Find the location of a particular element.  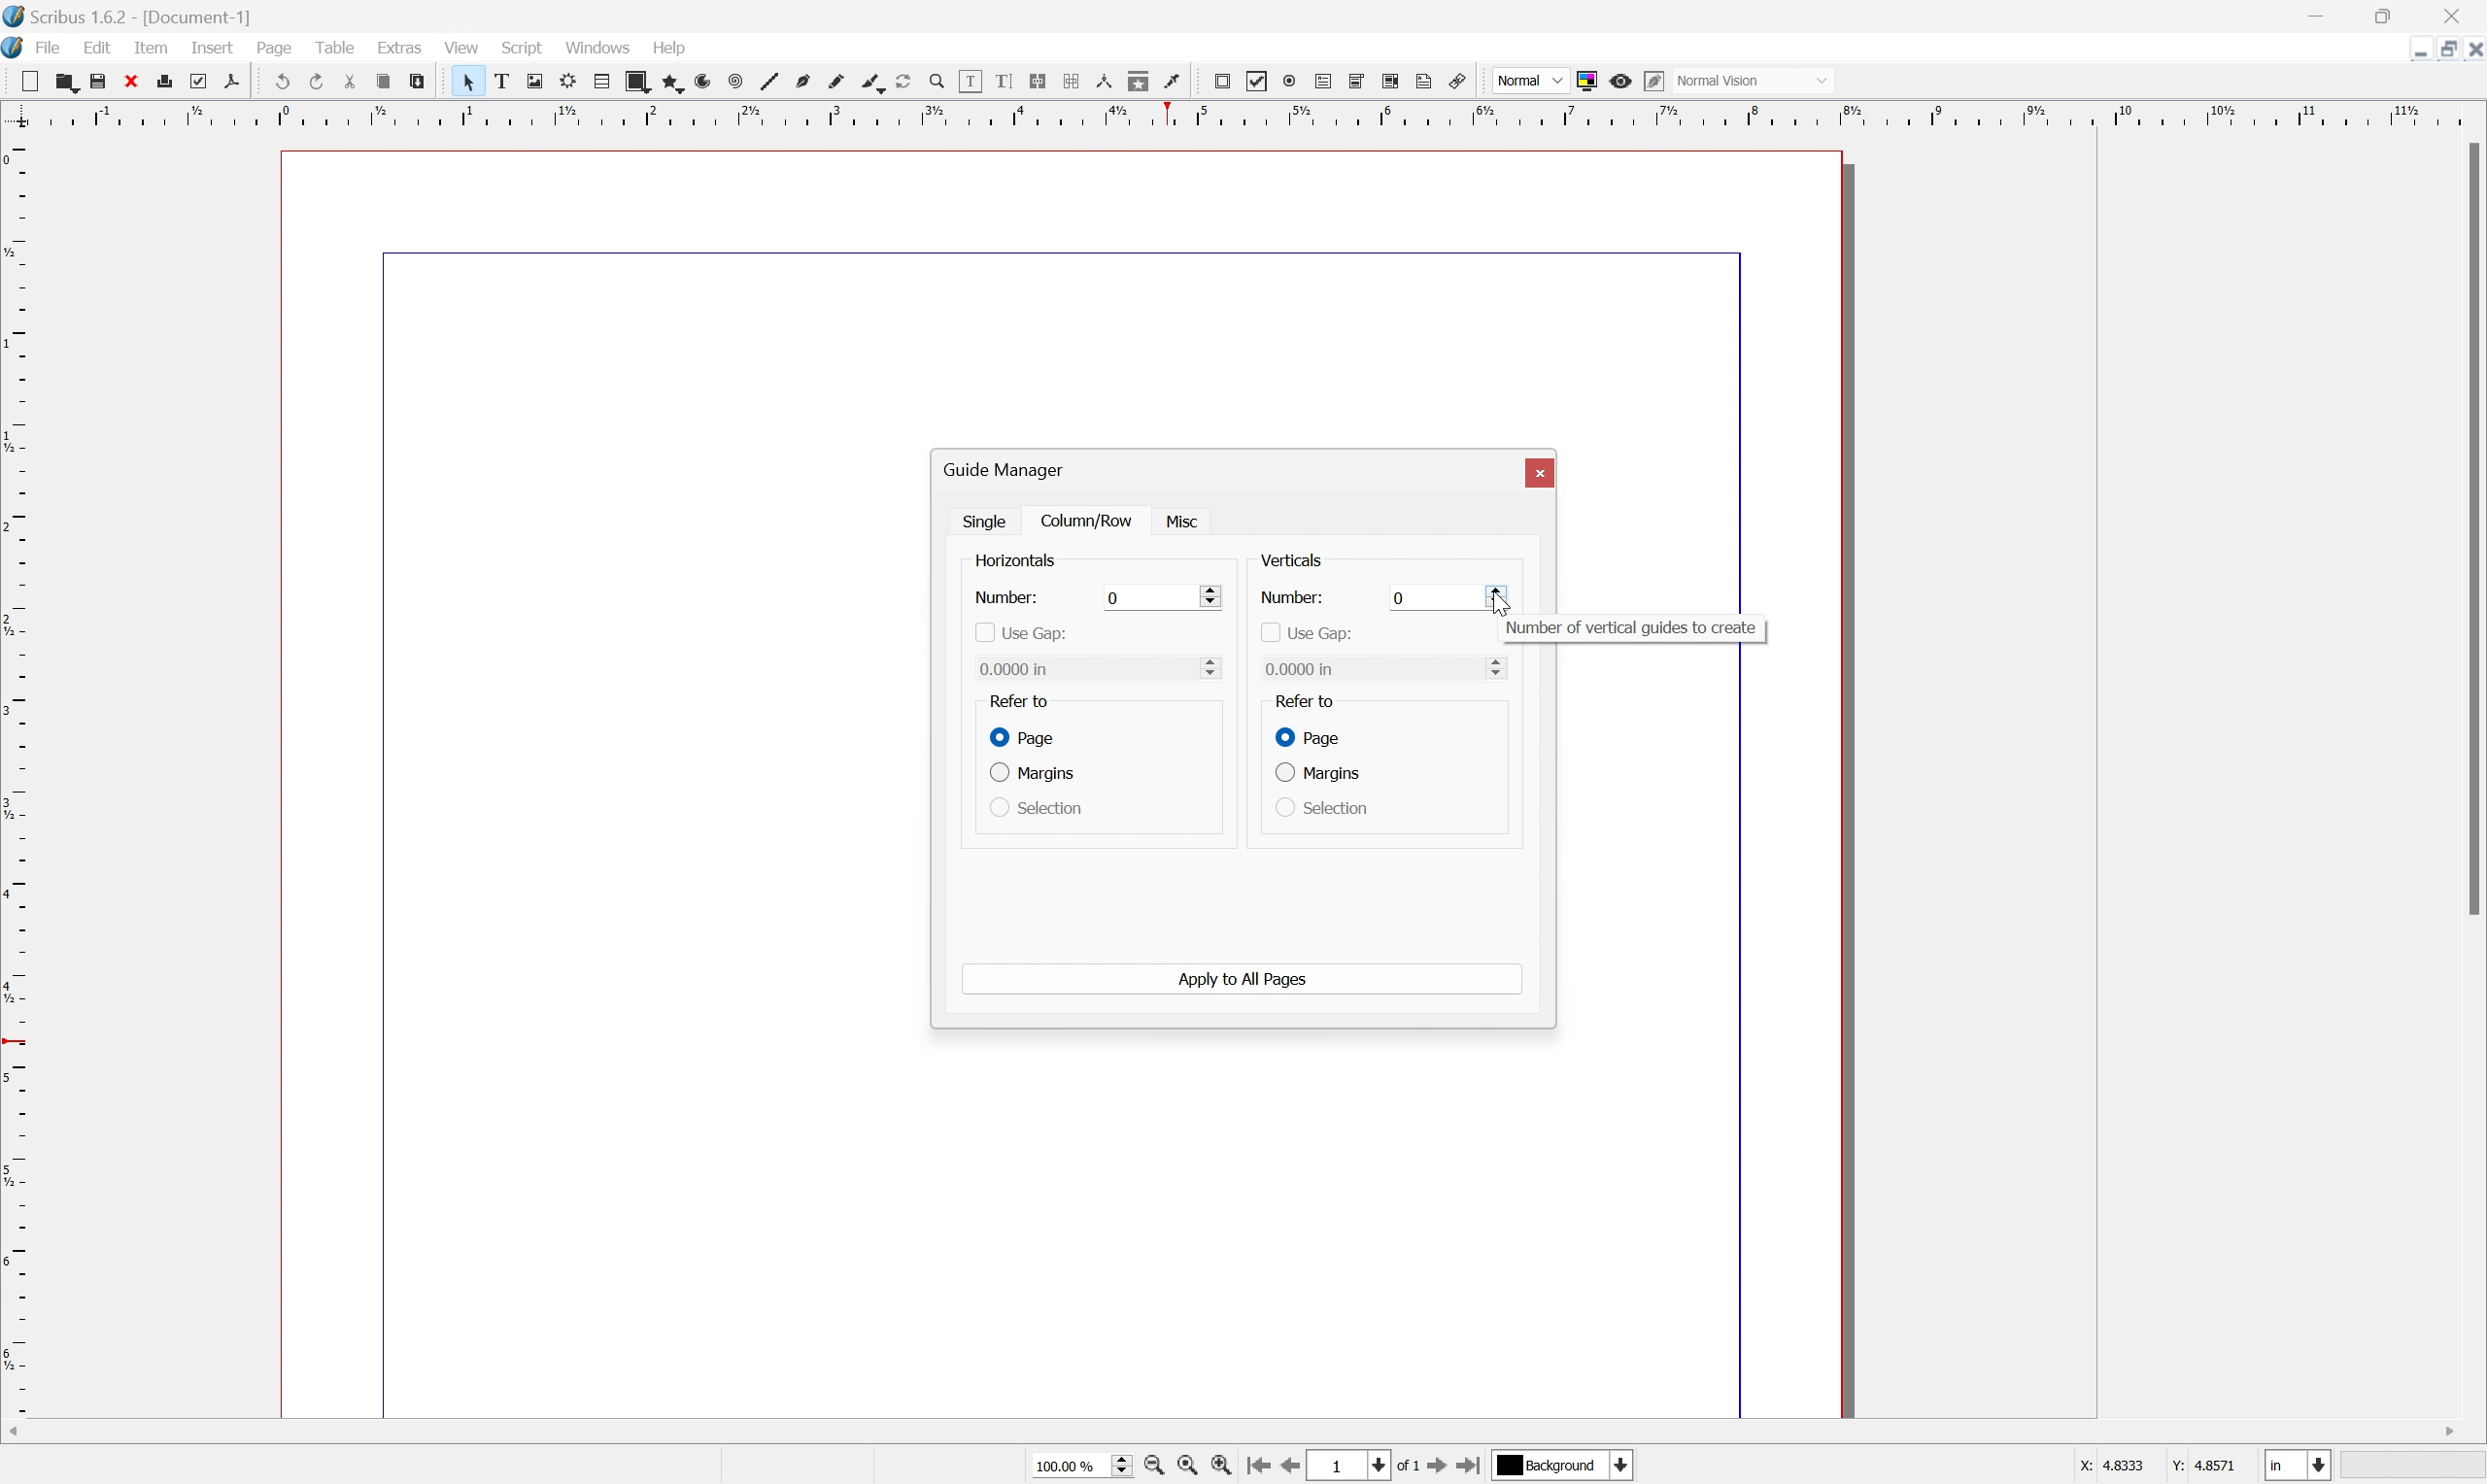

open is located at coordinates (70, 85).